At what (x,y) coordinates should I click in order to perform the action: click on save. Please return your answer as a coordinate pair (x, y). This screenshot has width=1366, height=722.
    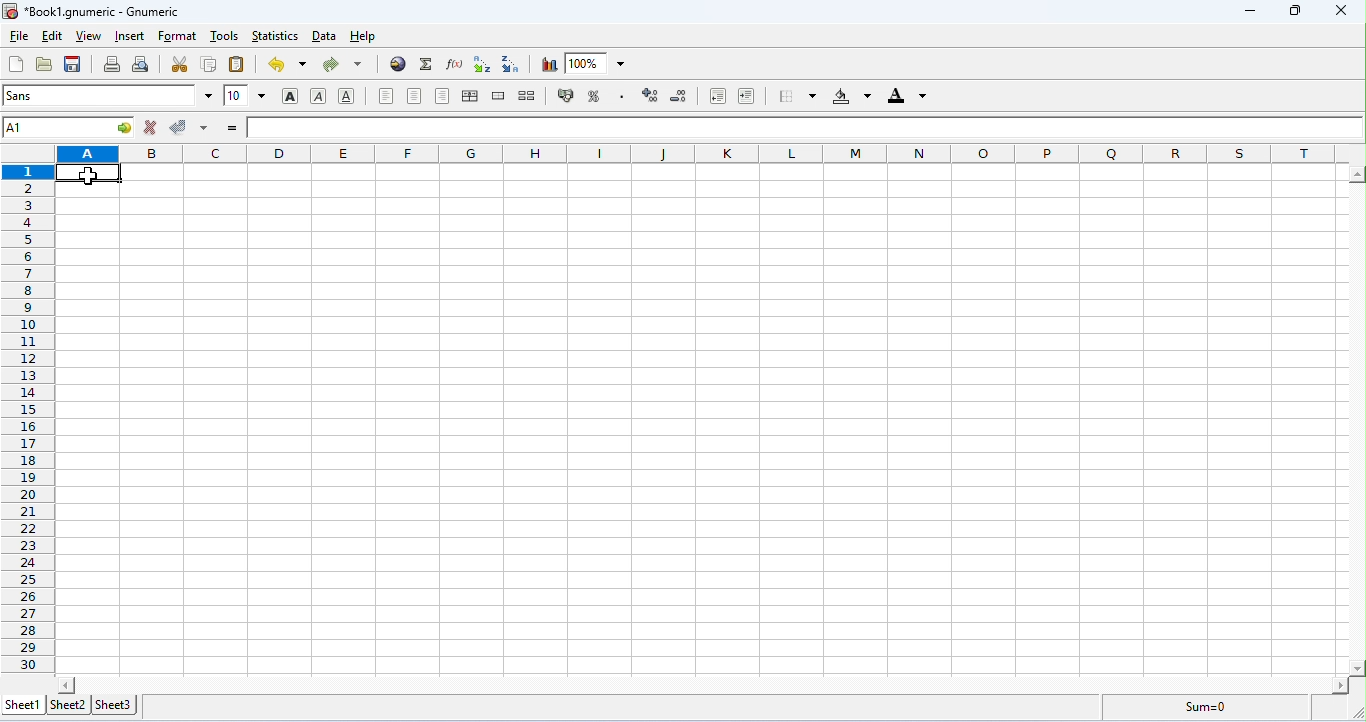
    Looking at the image, I should click on (74, 64).